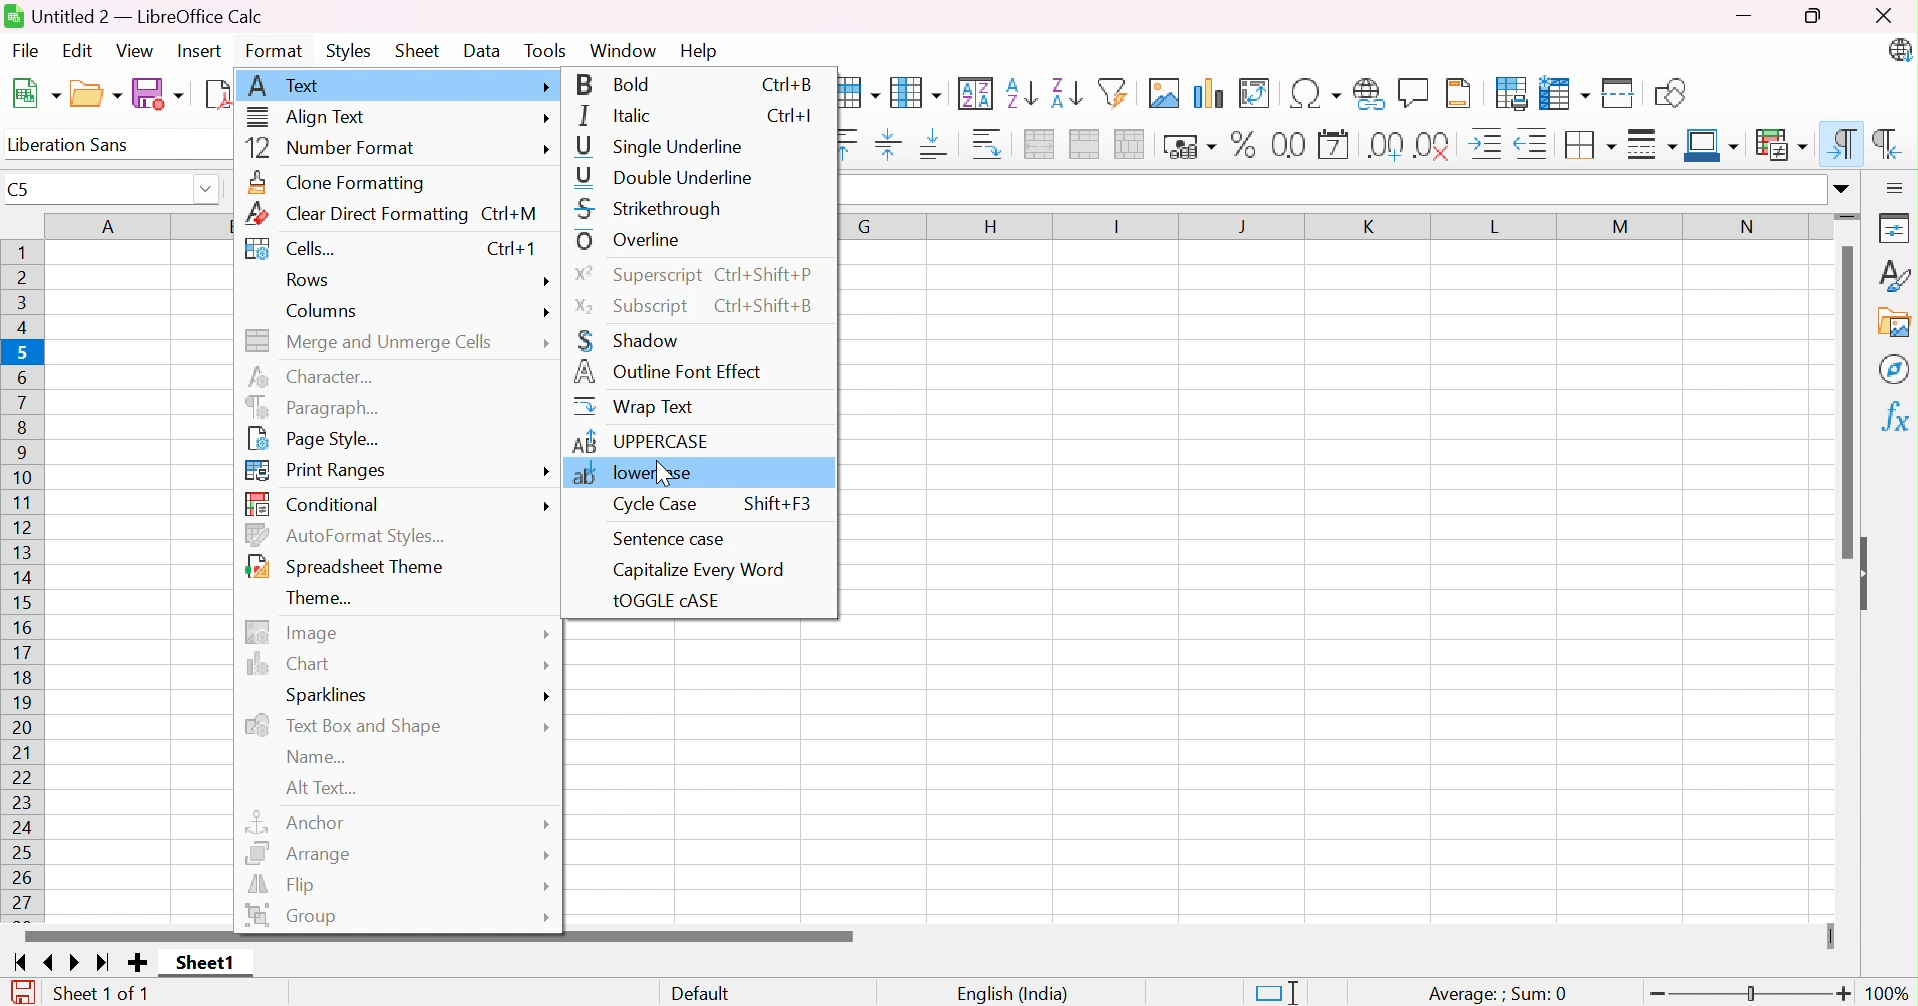 The height and width of the screenshot is (1006, 1918). I want to click on Minimize, so click(1746, 15).